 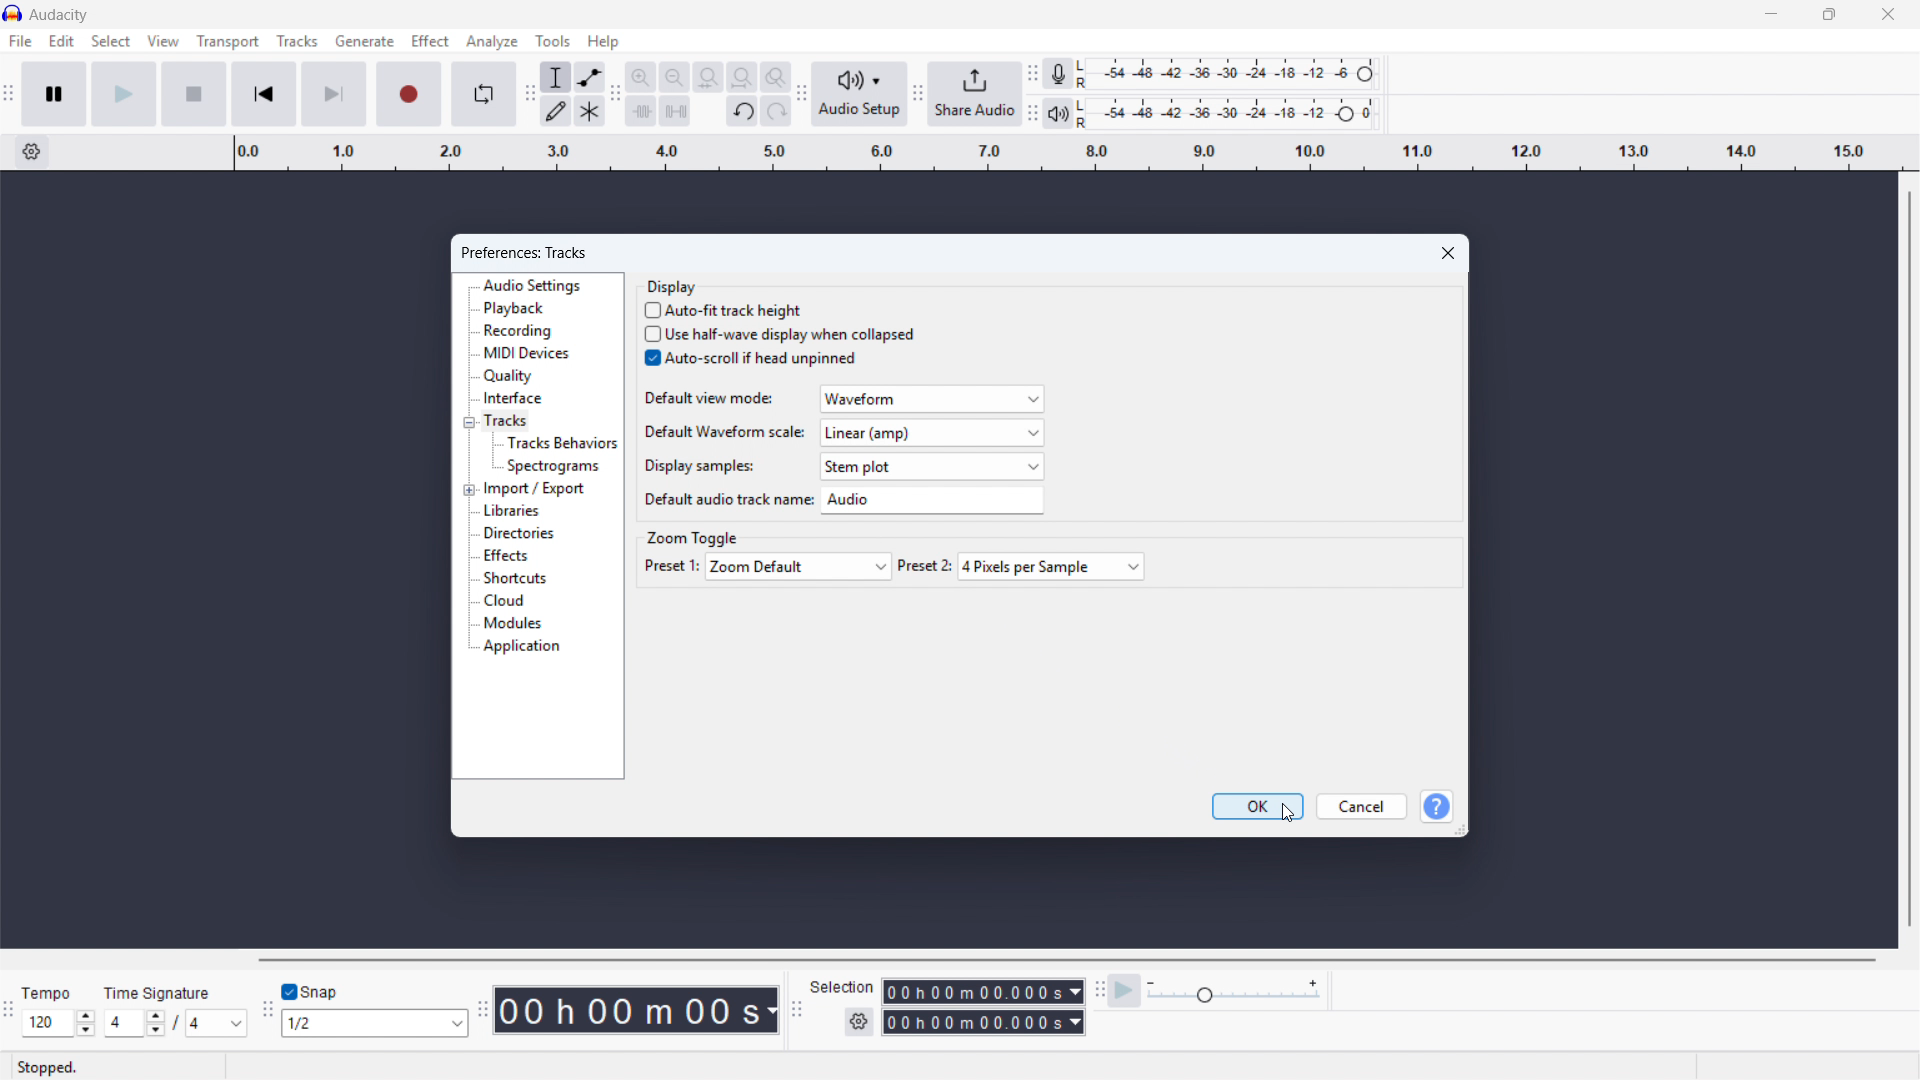 I want to click on stop, so click(x=195, y=93).